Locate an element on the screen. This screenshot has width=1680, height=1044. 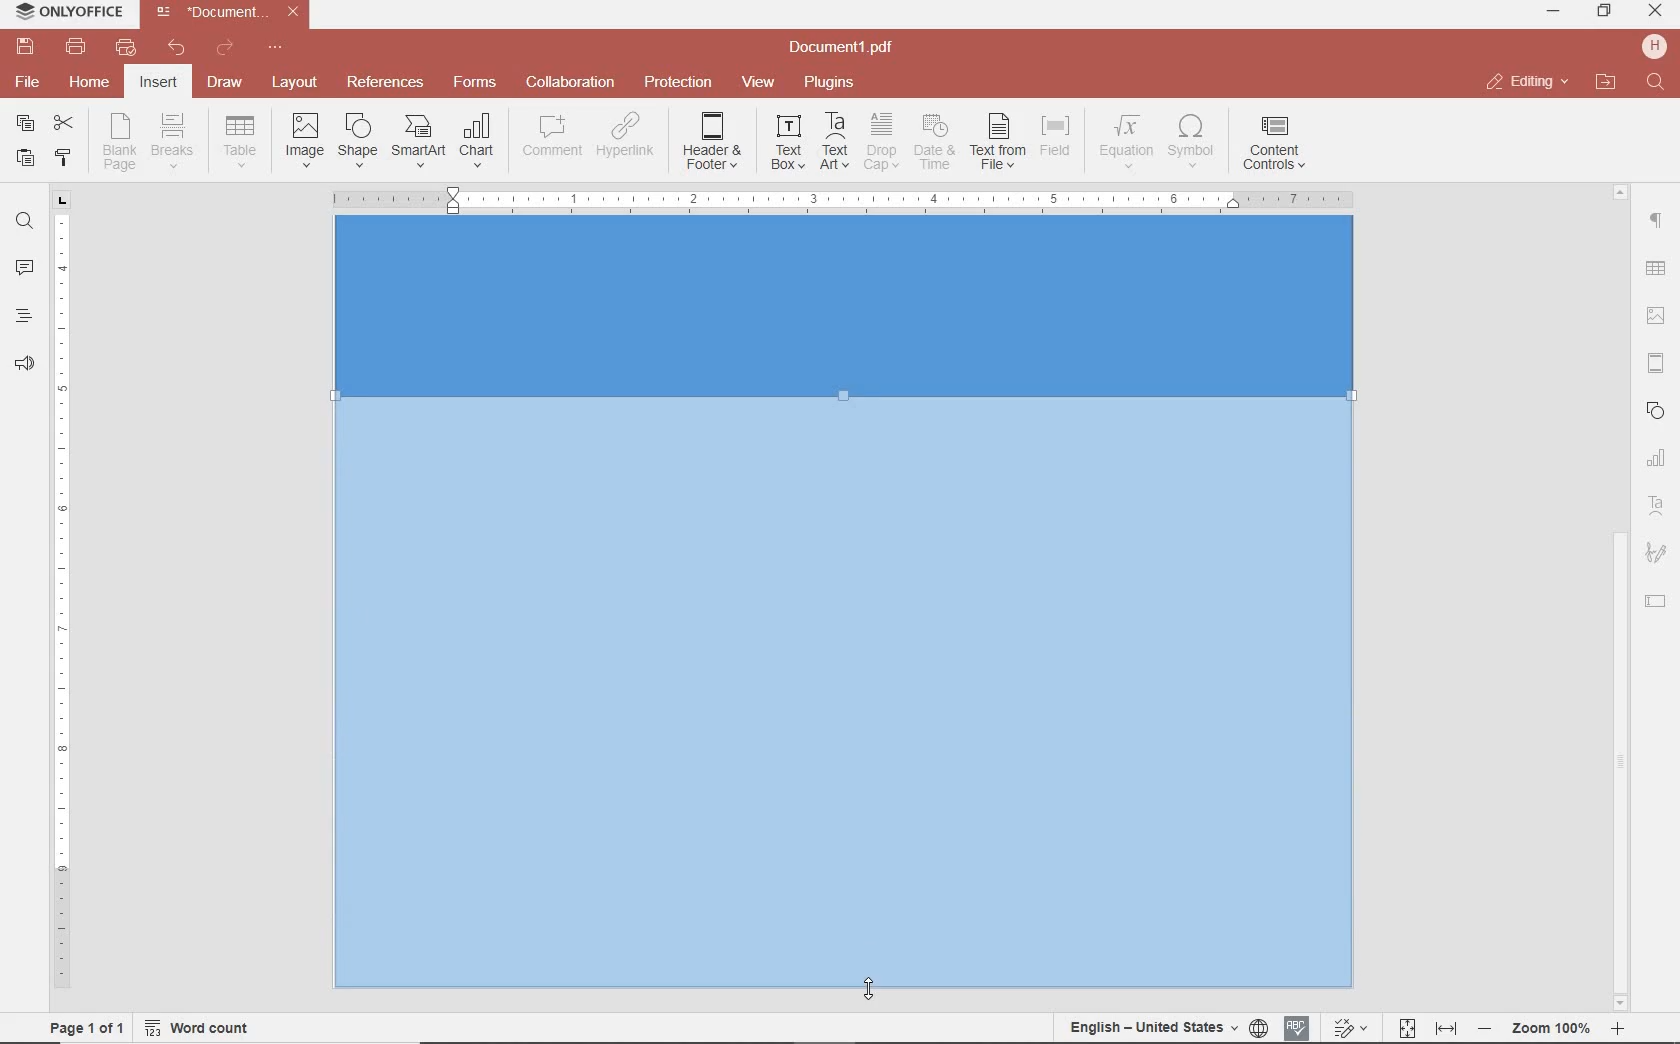
reference is located at coordinates (383, 83).